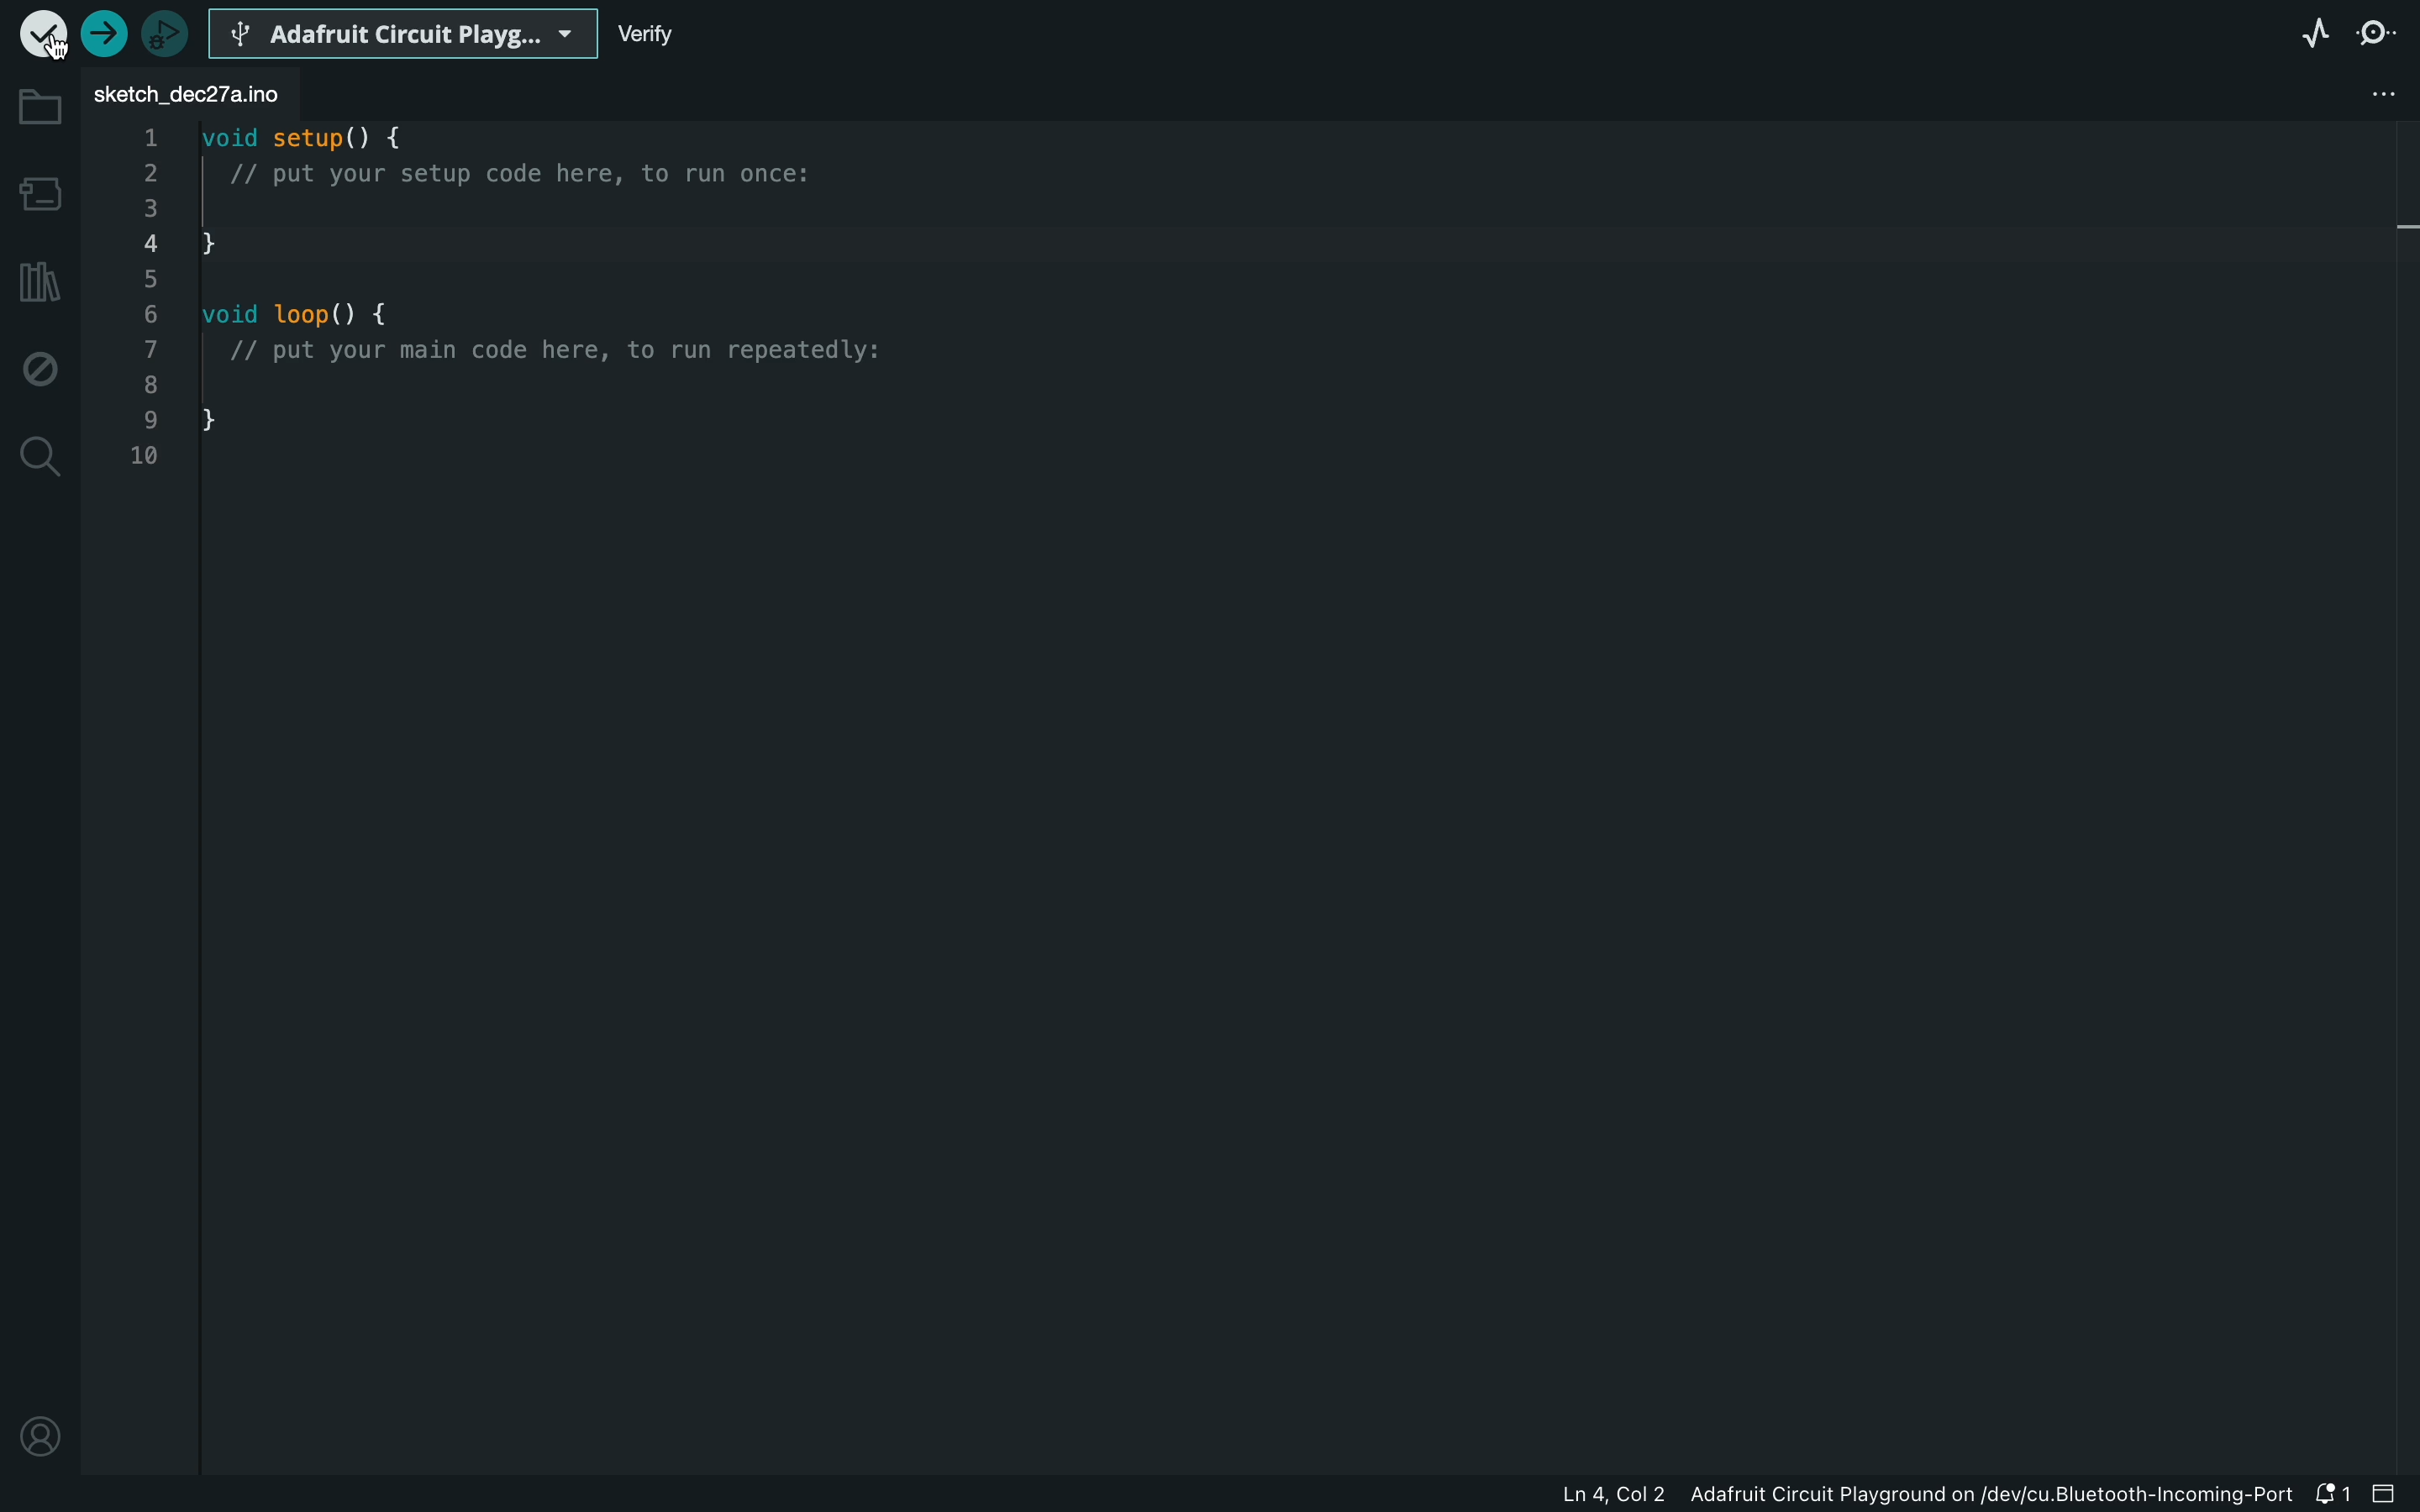 This screenshot has width=2420, height=1512. What do you see at coordinates (105, 33) in the screenshot?
I see `upload` at bounding box center [105, 33].